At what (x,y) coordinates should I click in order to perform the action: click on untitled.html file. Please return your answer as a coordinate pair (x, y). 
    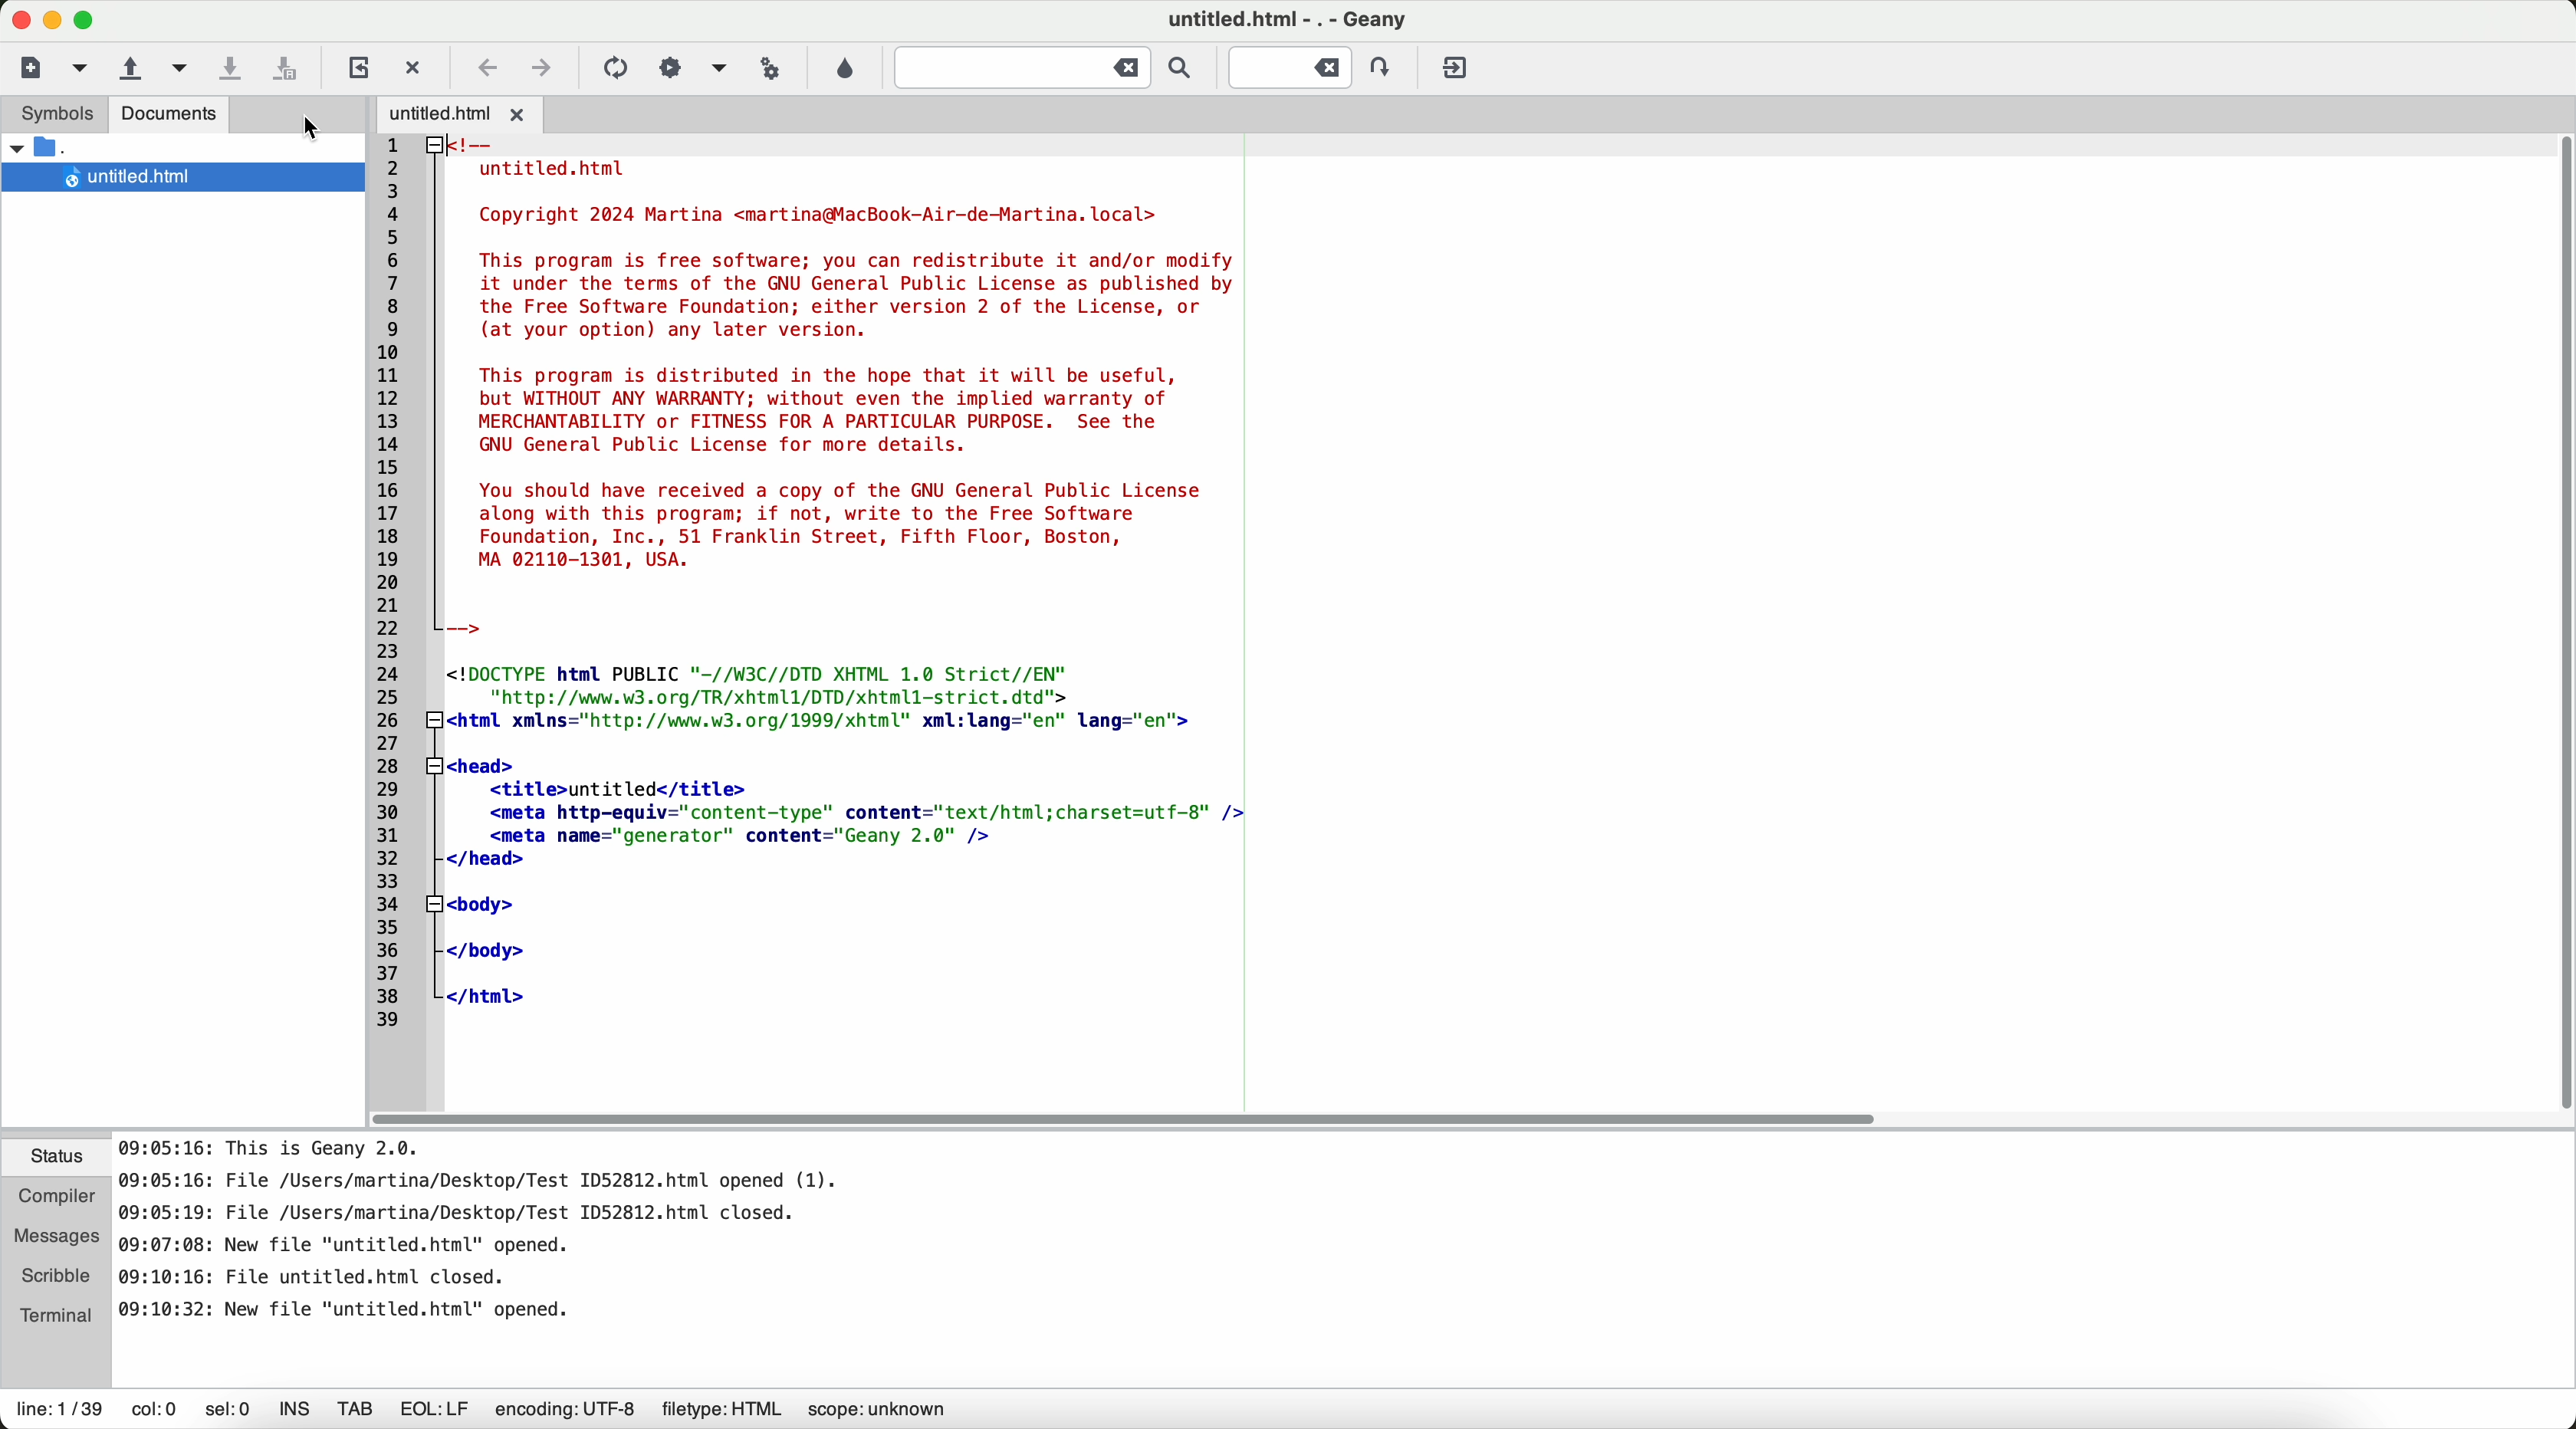
    Looking at the image, I should click on (184, 177).